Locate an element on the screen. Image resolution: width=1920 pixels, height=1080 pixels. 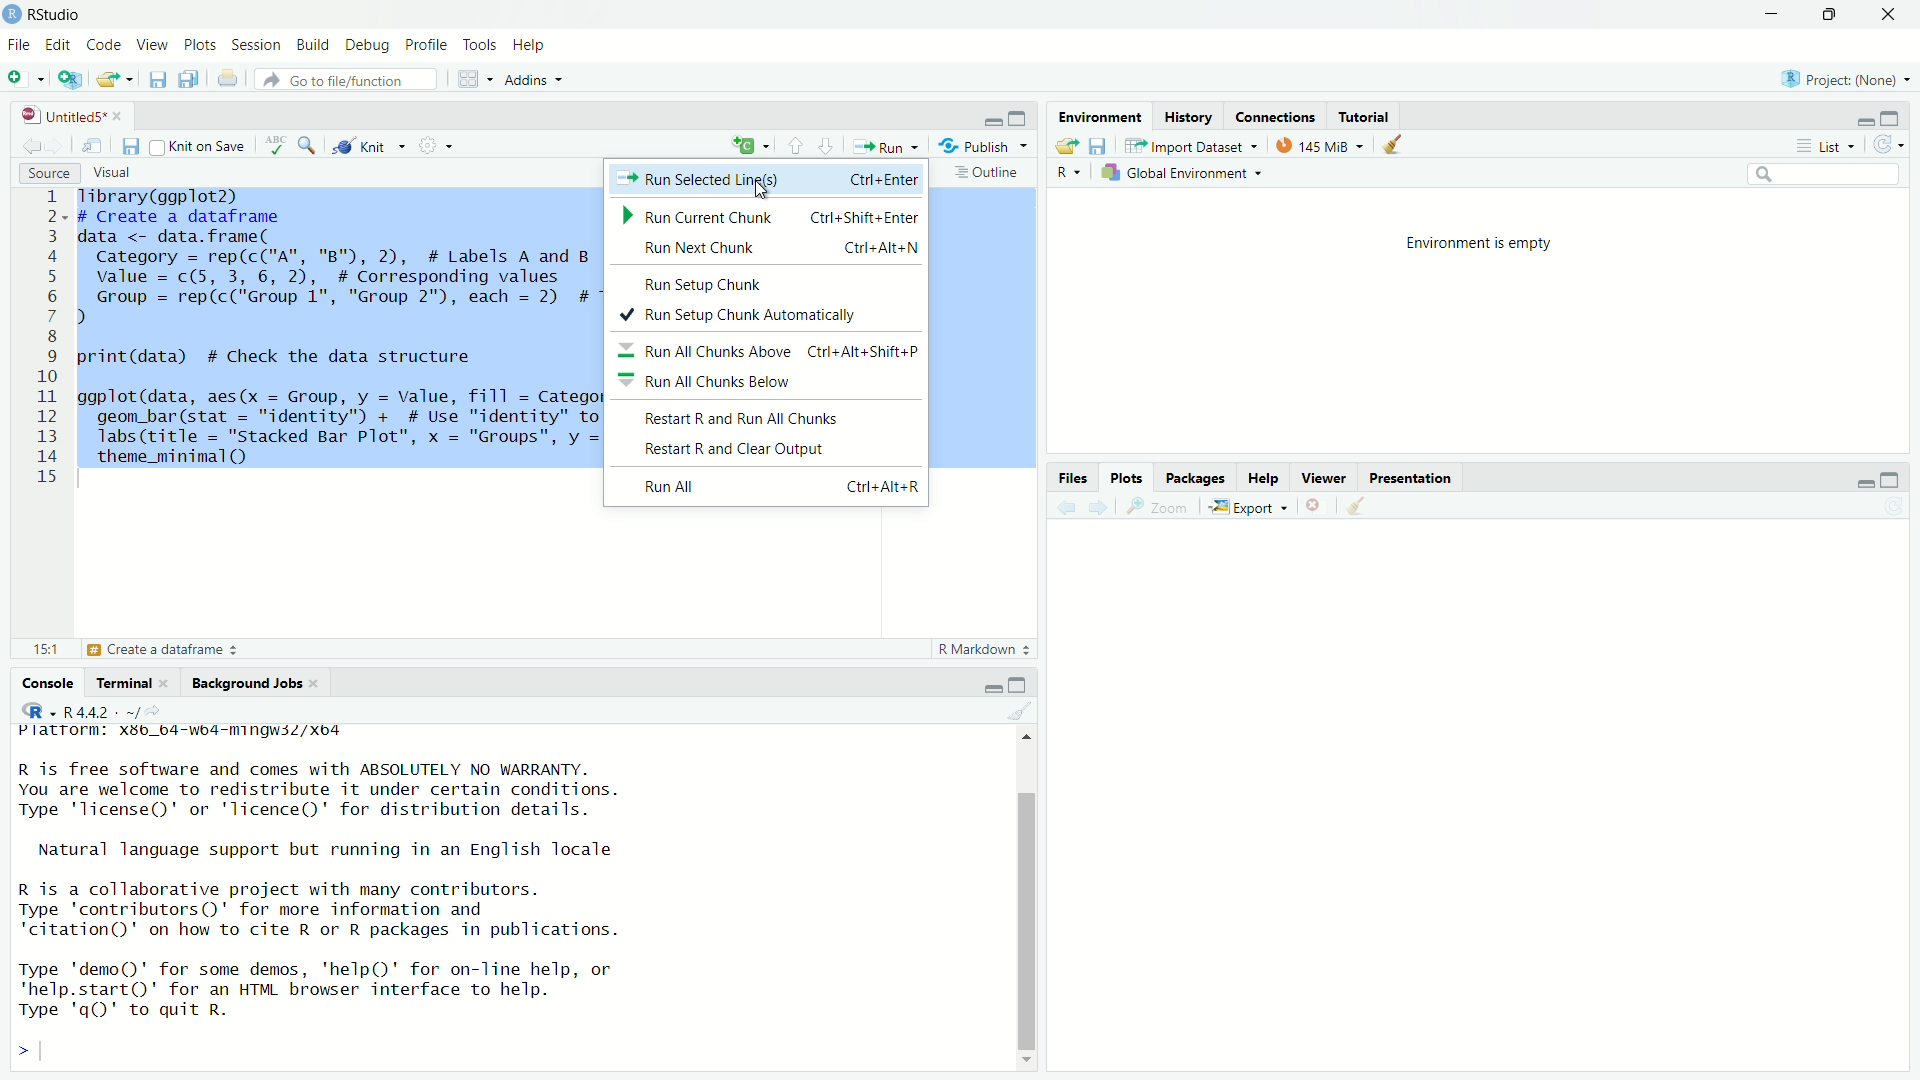
Profile is located at coordinates (427, 43).